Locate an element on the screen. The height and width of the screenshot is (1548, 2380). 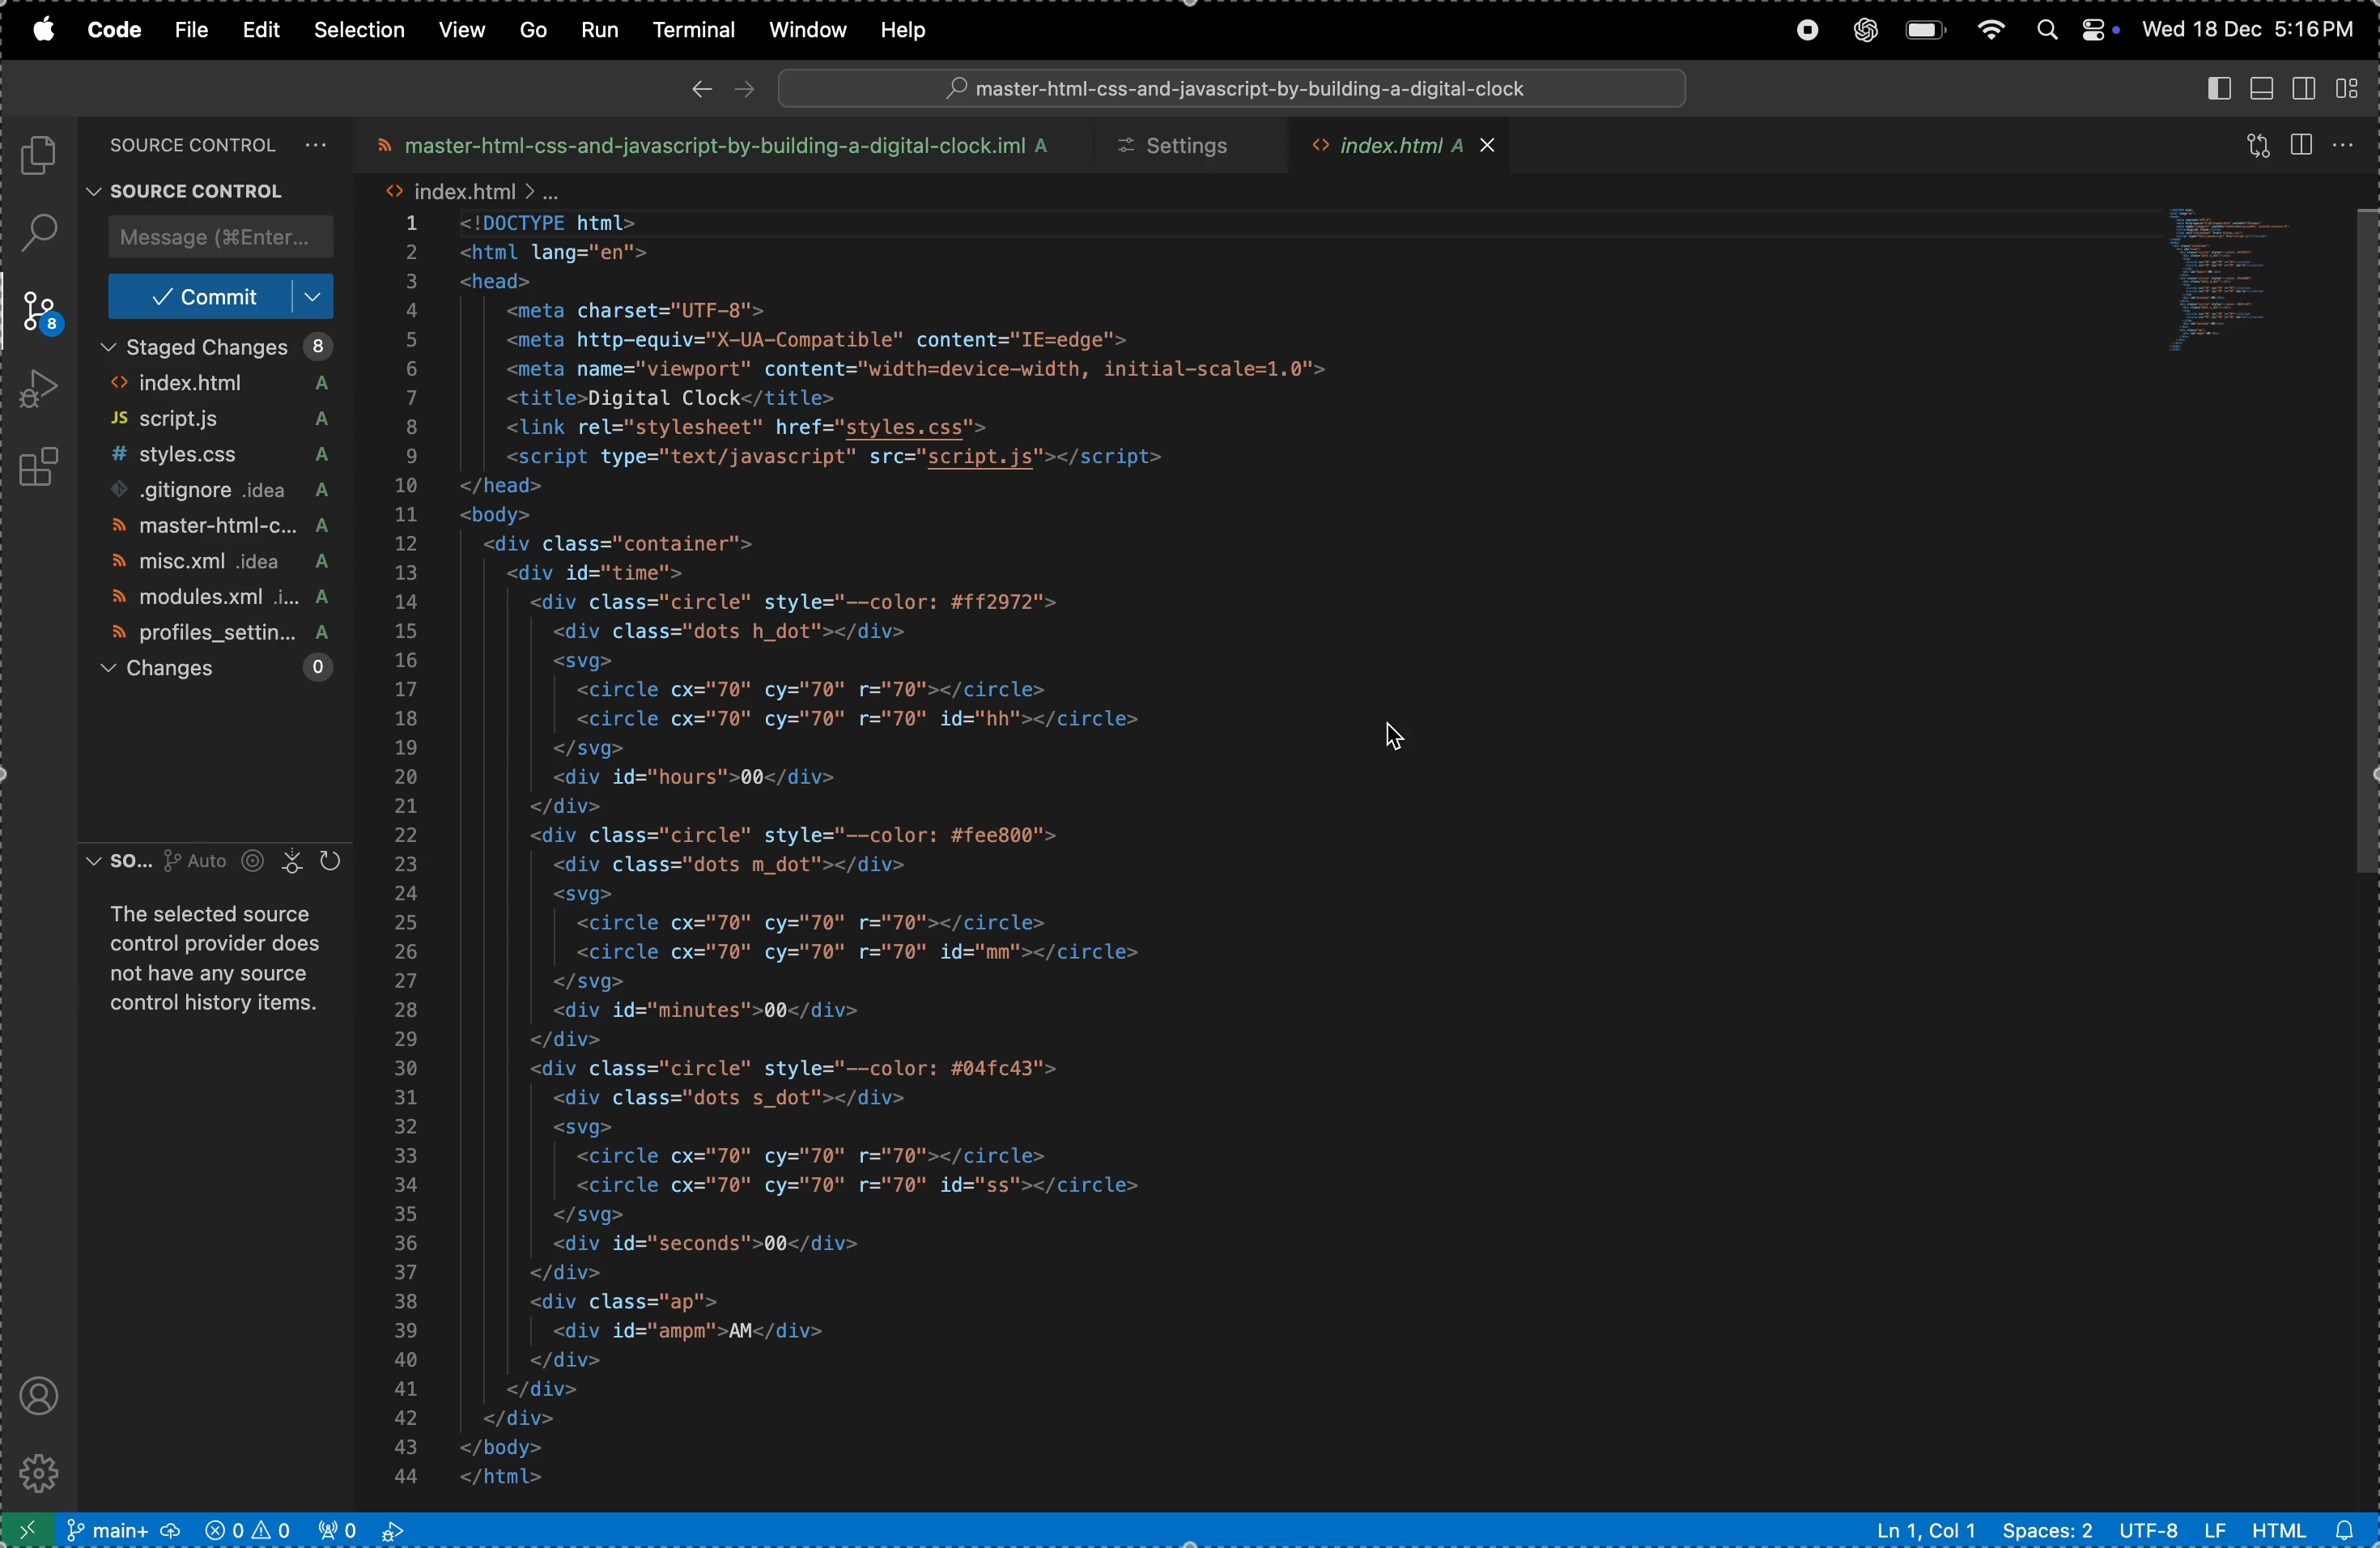
<div id="hours">00</div> is located at coordinates (709, 778).